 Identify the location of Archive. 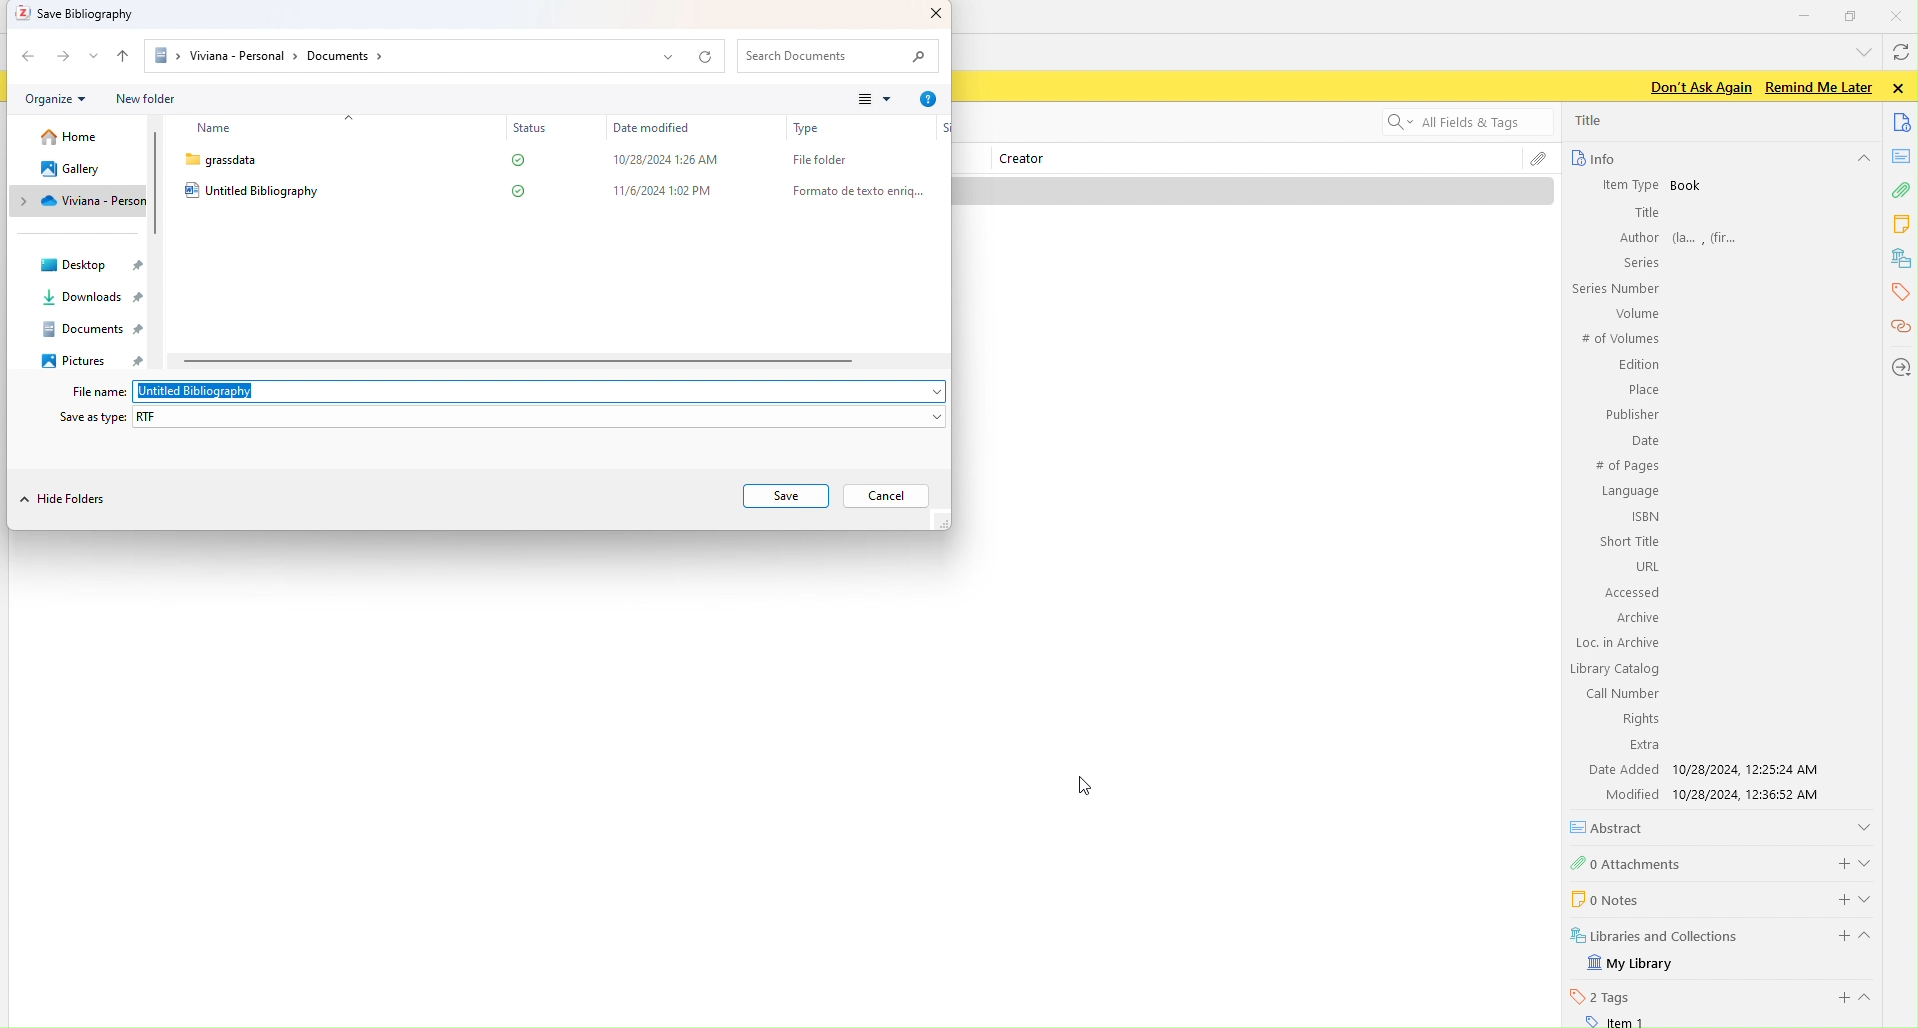
(1635, 617).